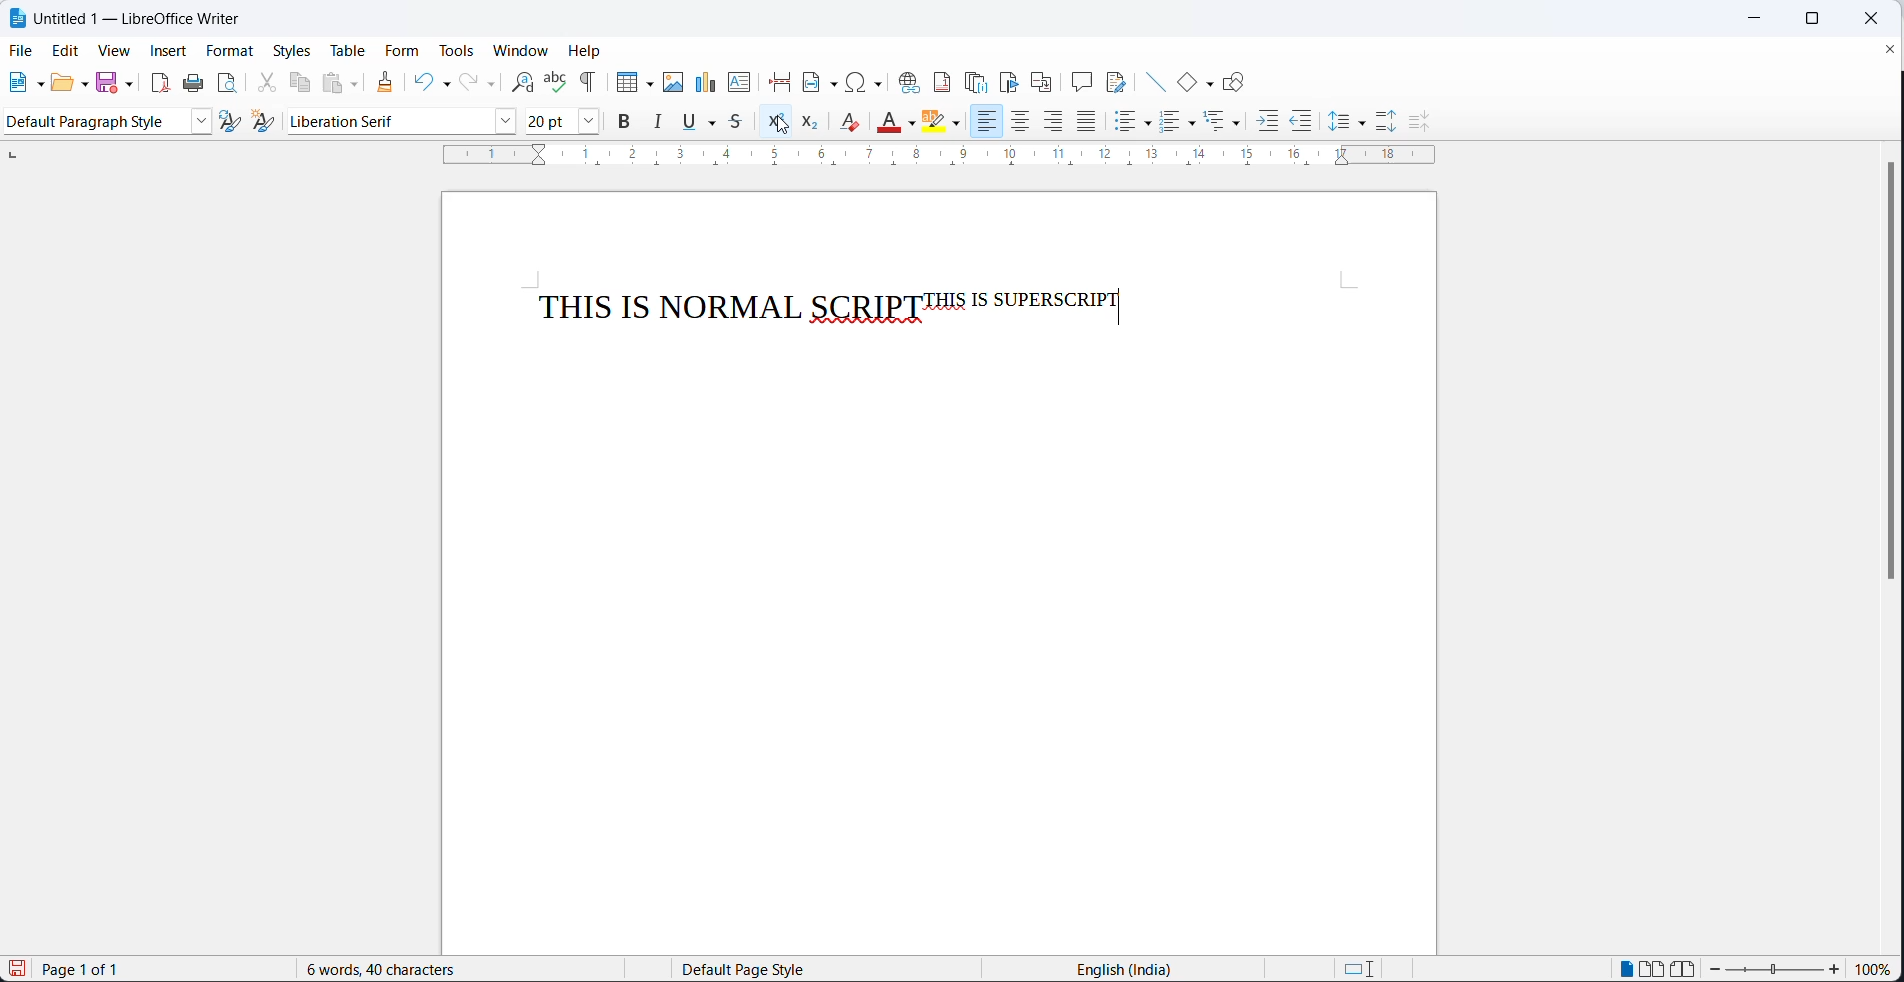 The width and height of the screenshot is (1904, 982). Describe the element at coordinates (1833, 971) in the screenshot. I see `zoom decrease` at that location.